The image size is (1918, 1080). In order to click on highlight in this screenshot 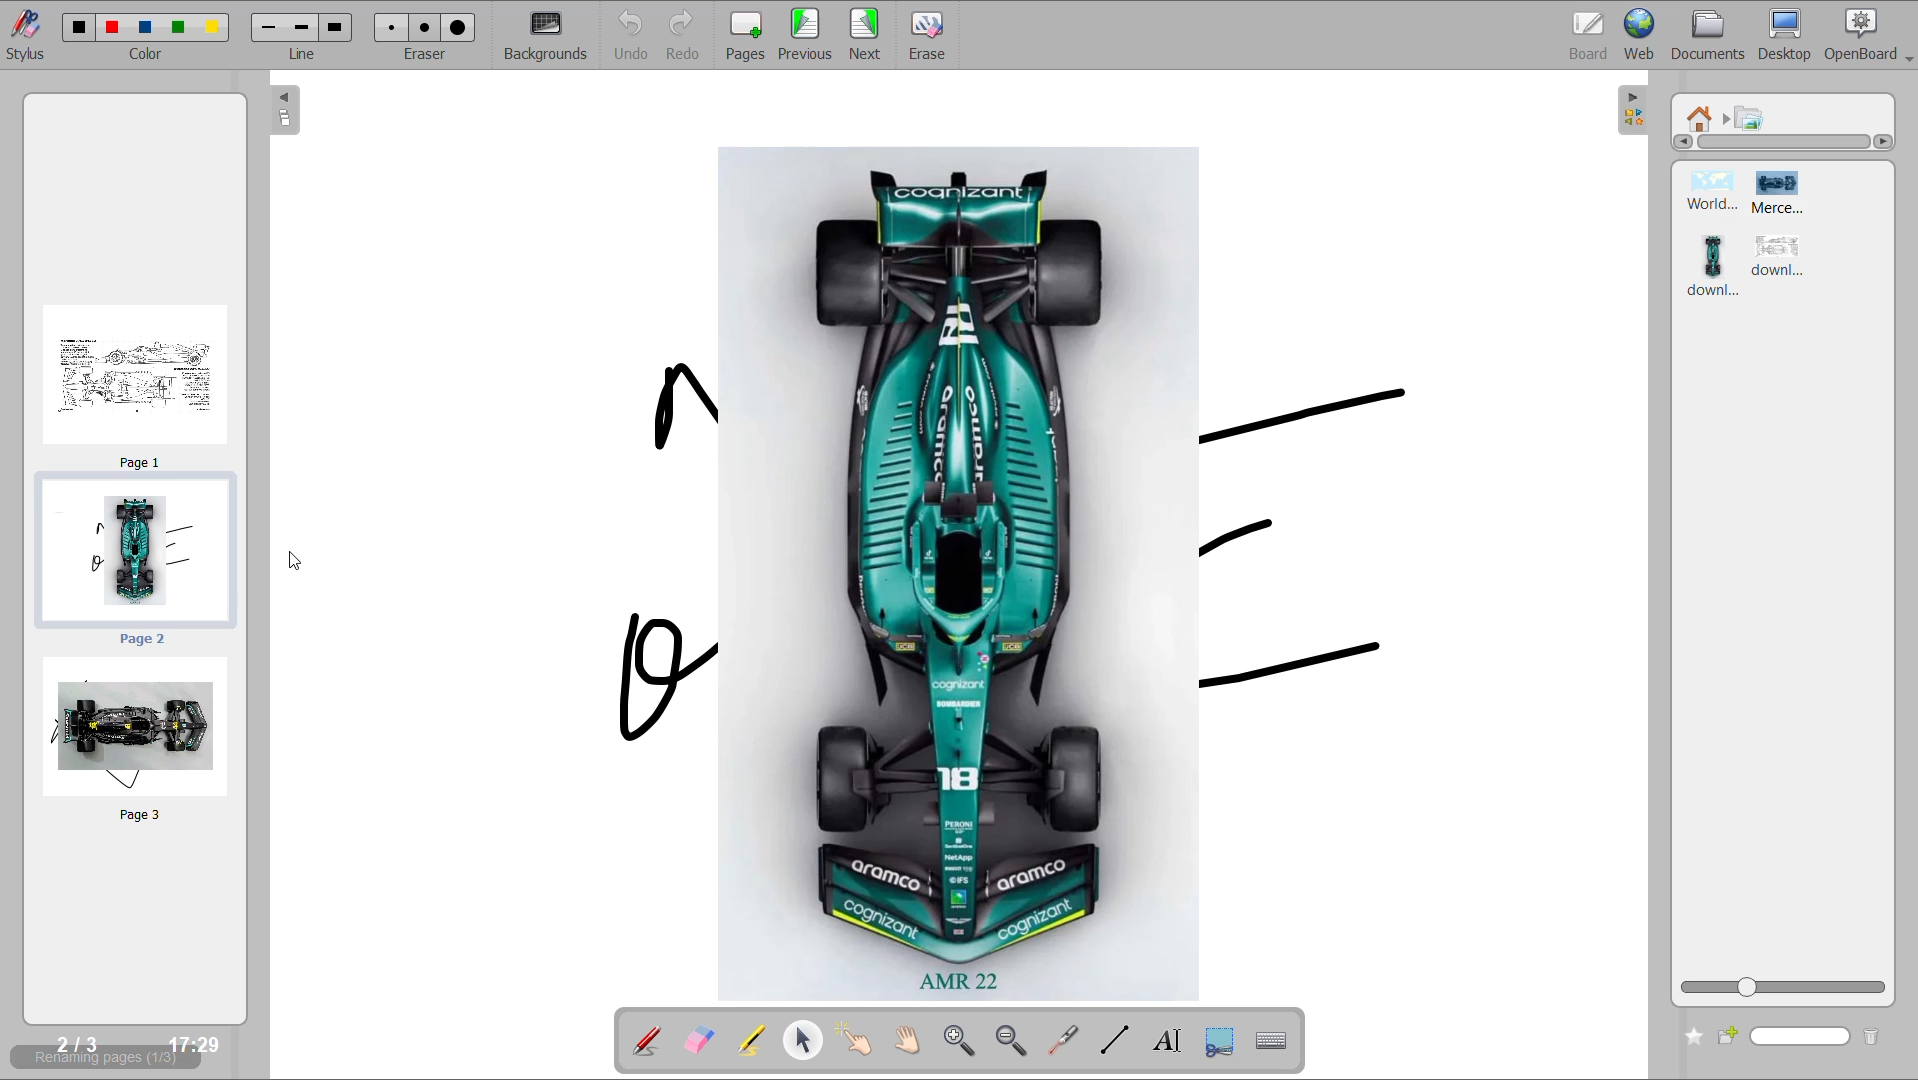, I will do `click(749, 1038)`.